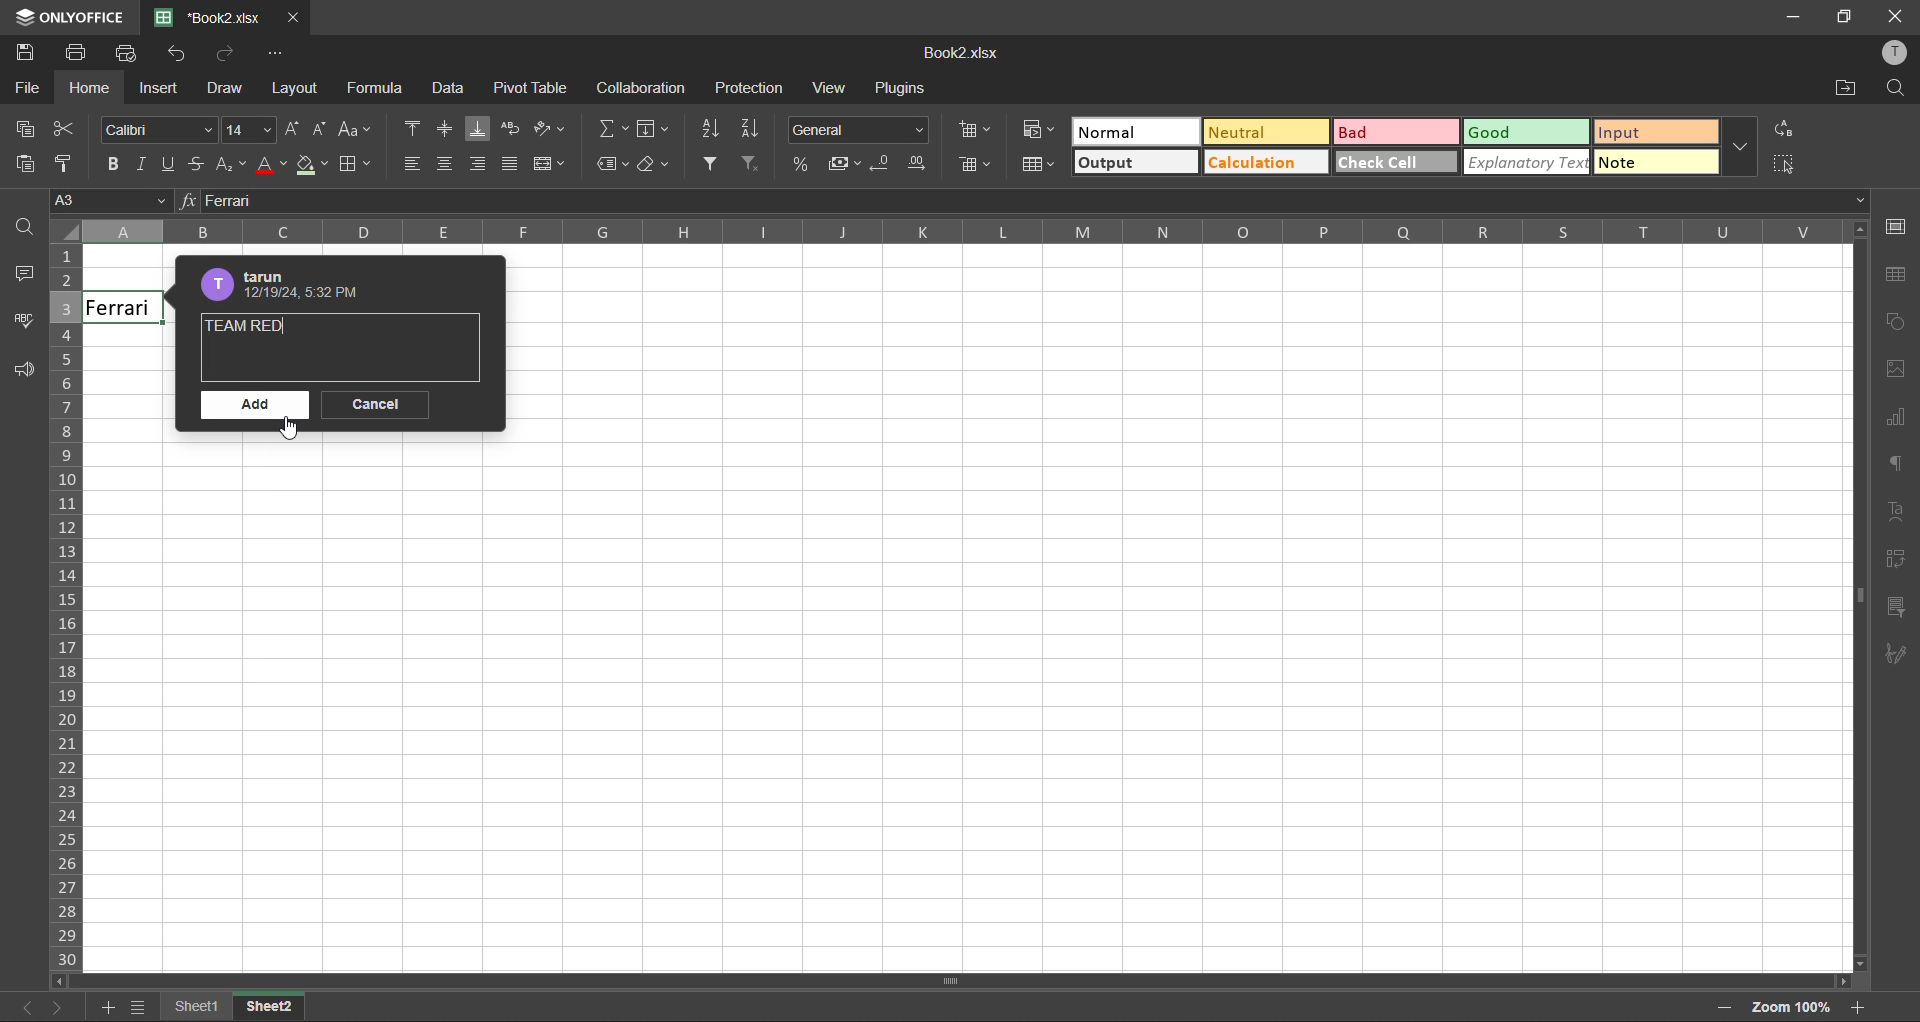 The height and width of the screenshot is (1022, 1920). I want to click on open location, so click(1847, 89).